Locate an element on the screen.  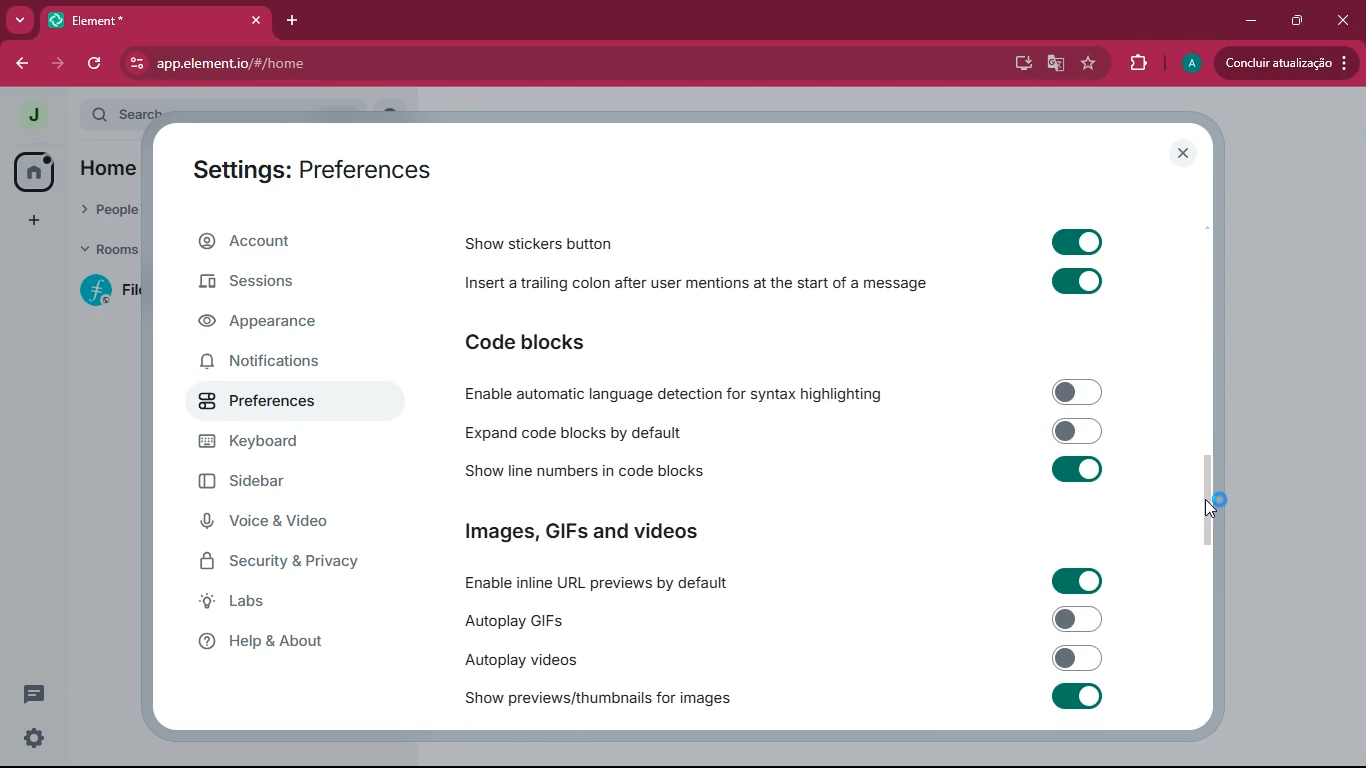
Toggle off is located at coordinates (1076, 392).